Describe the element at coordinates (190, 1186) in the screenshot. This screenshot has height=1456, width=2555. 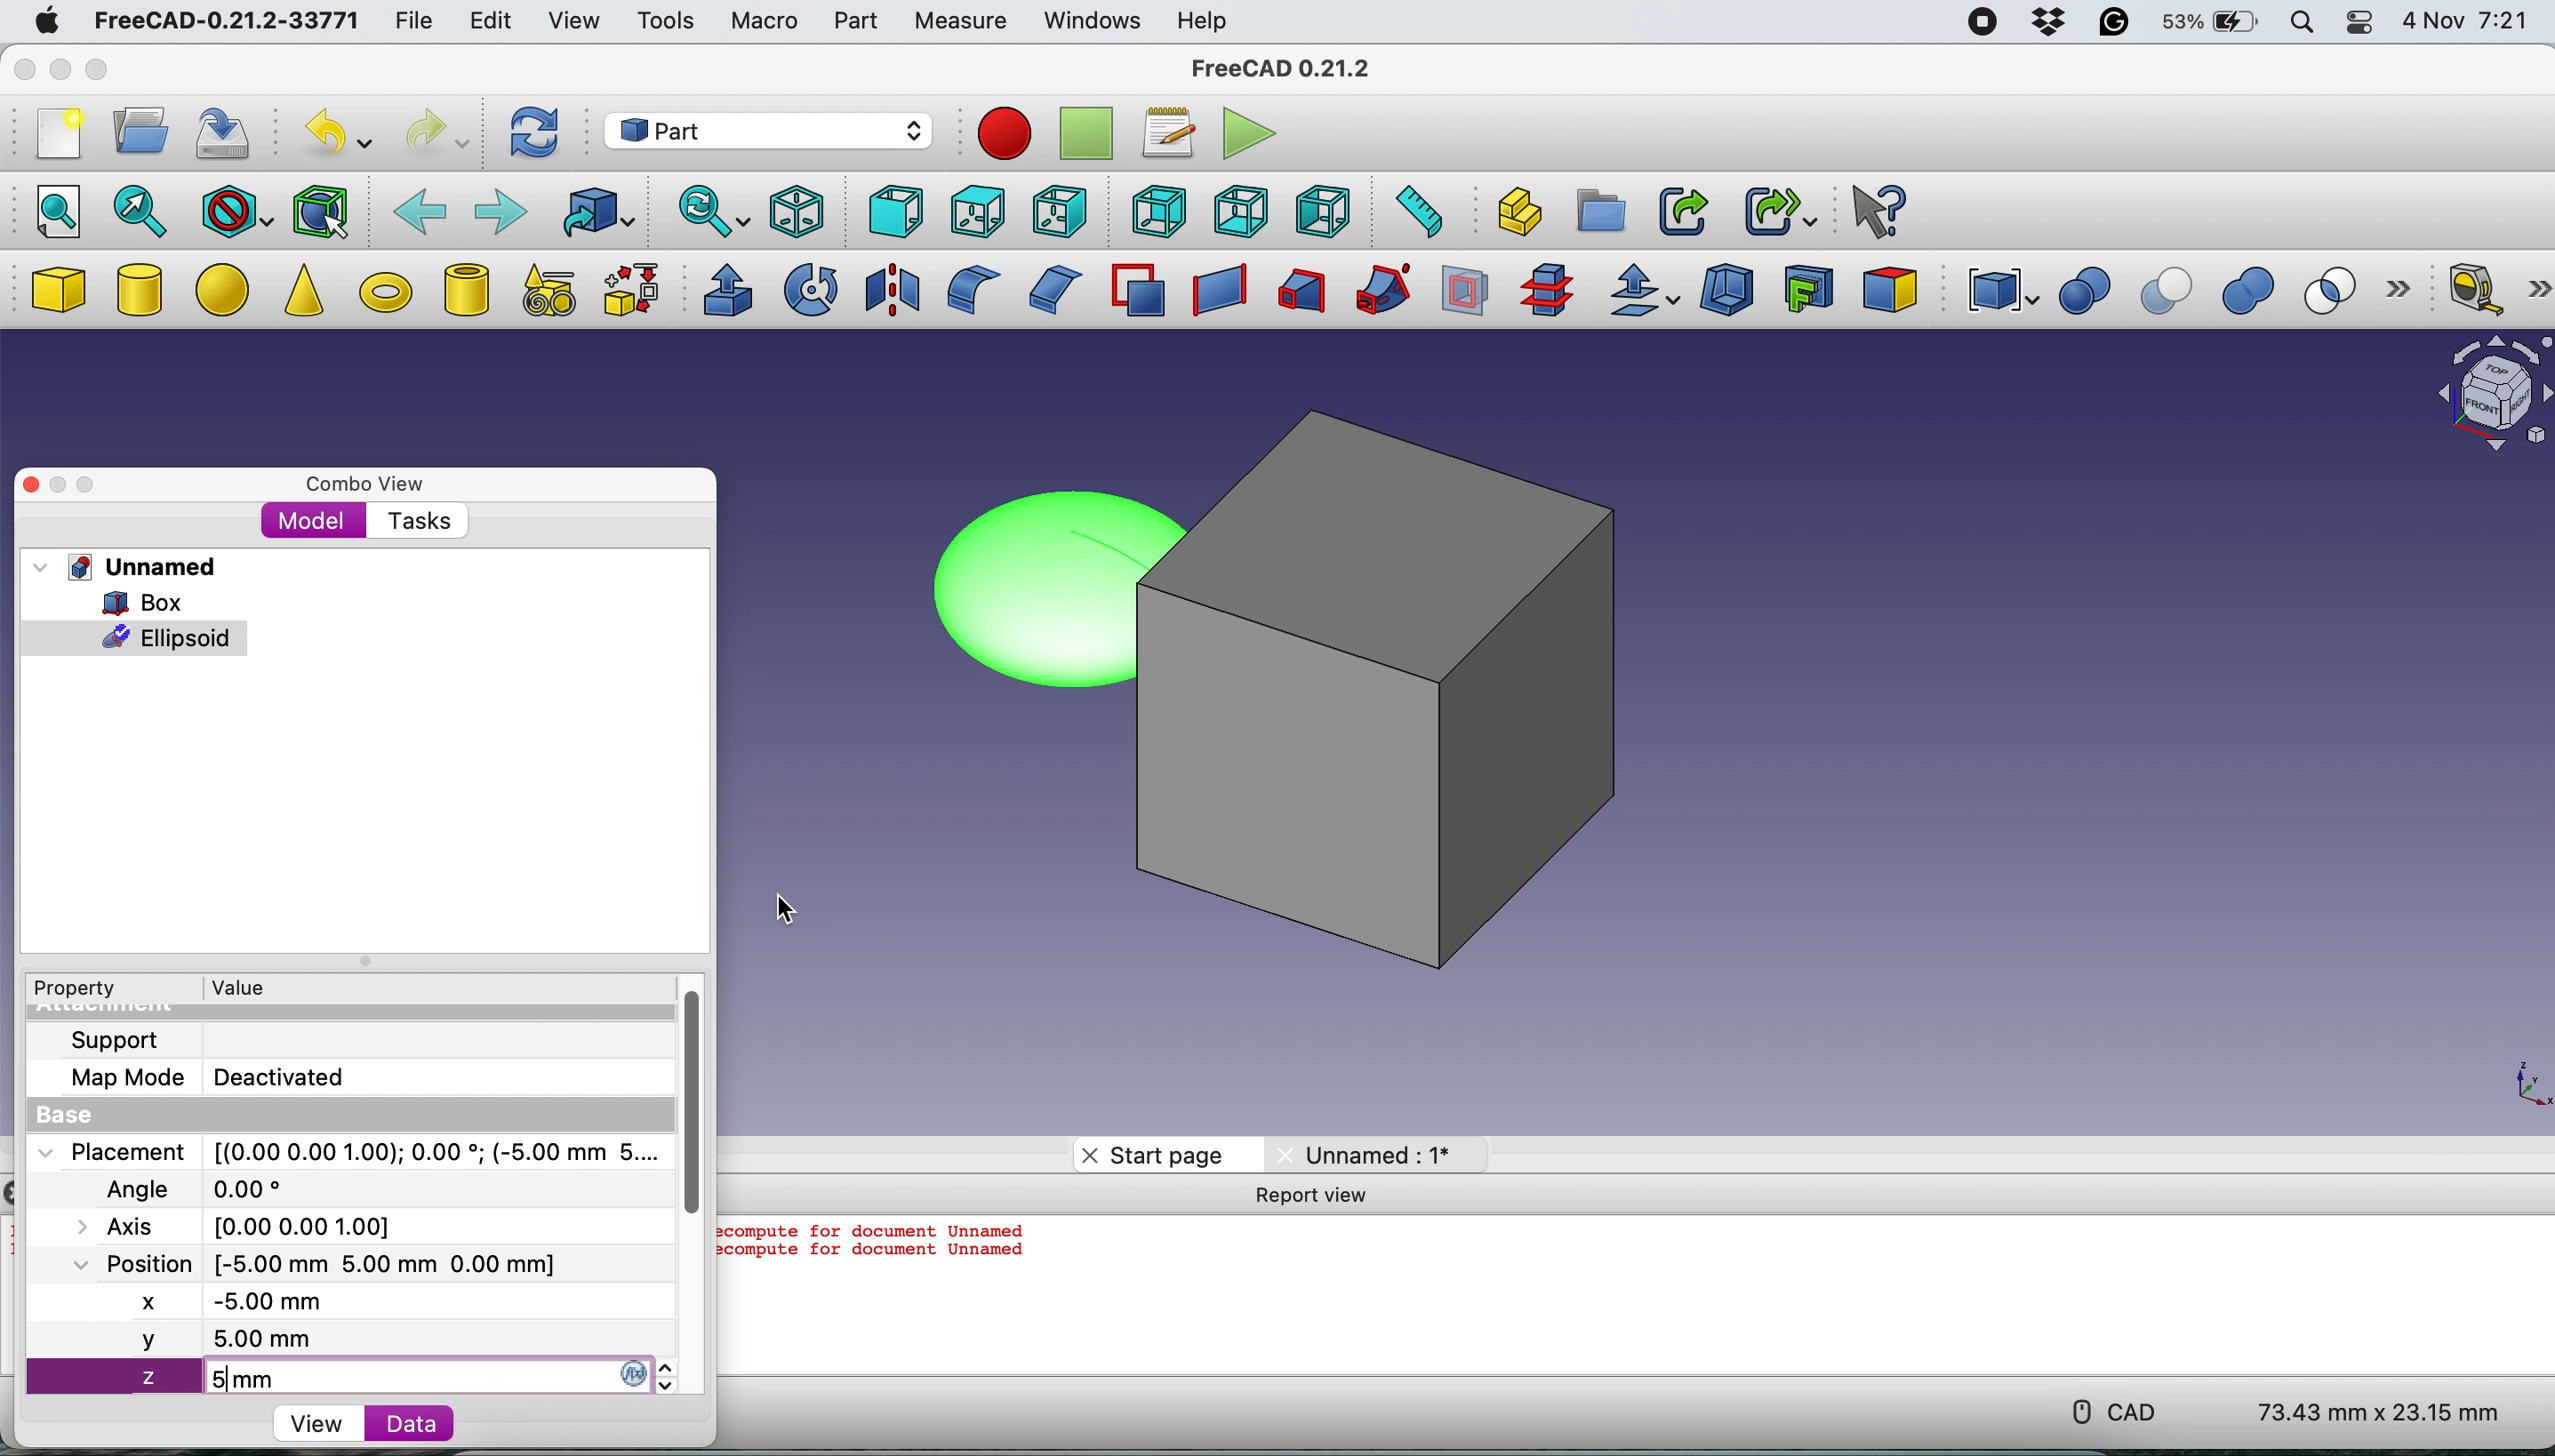
I see `Angle 0.00 degree` at that location.